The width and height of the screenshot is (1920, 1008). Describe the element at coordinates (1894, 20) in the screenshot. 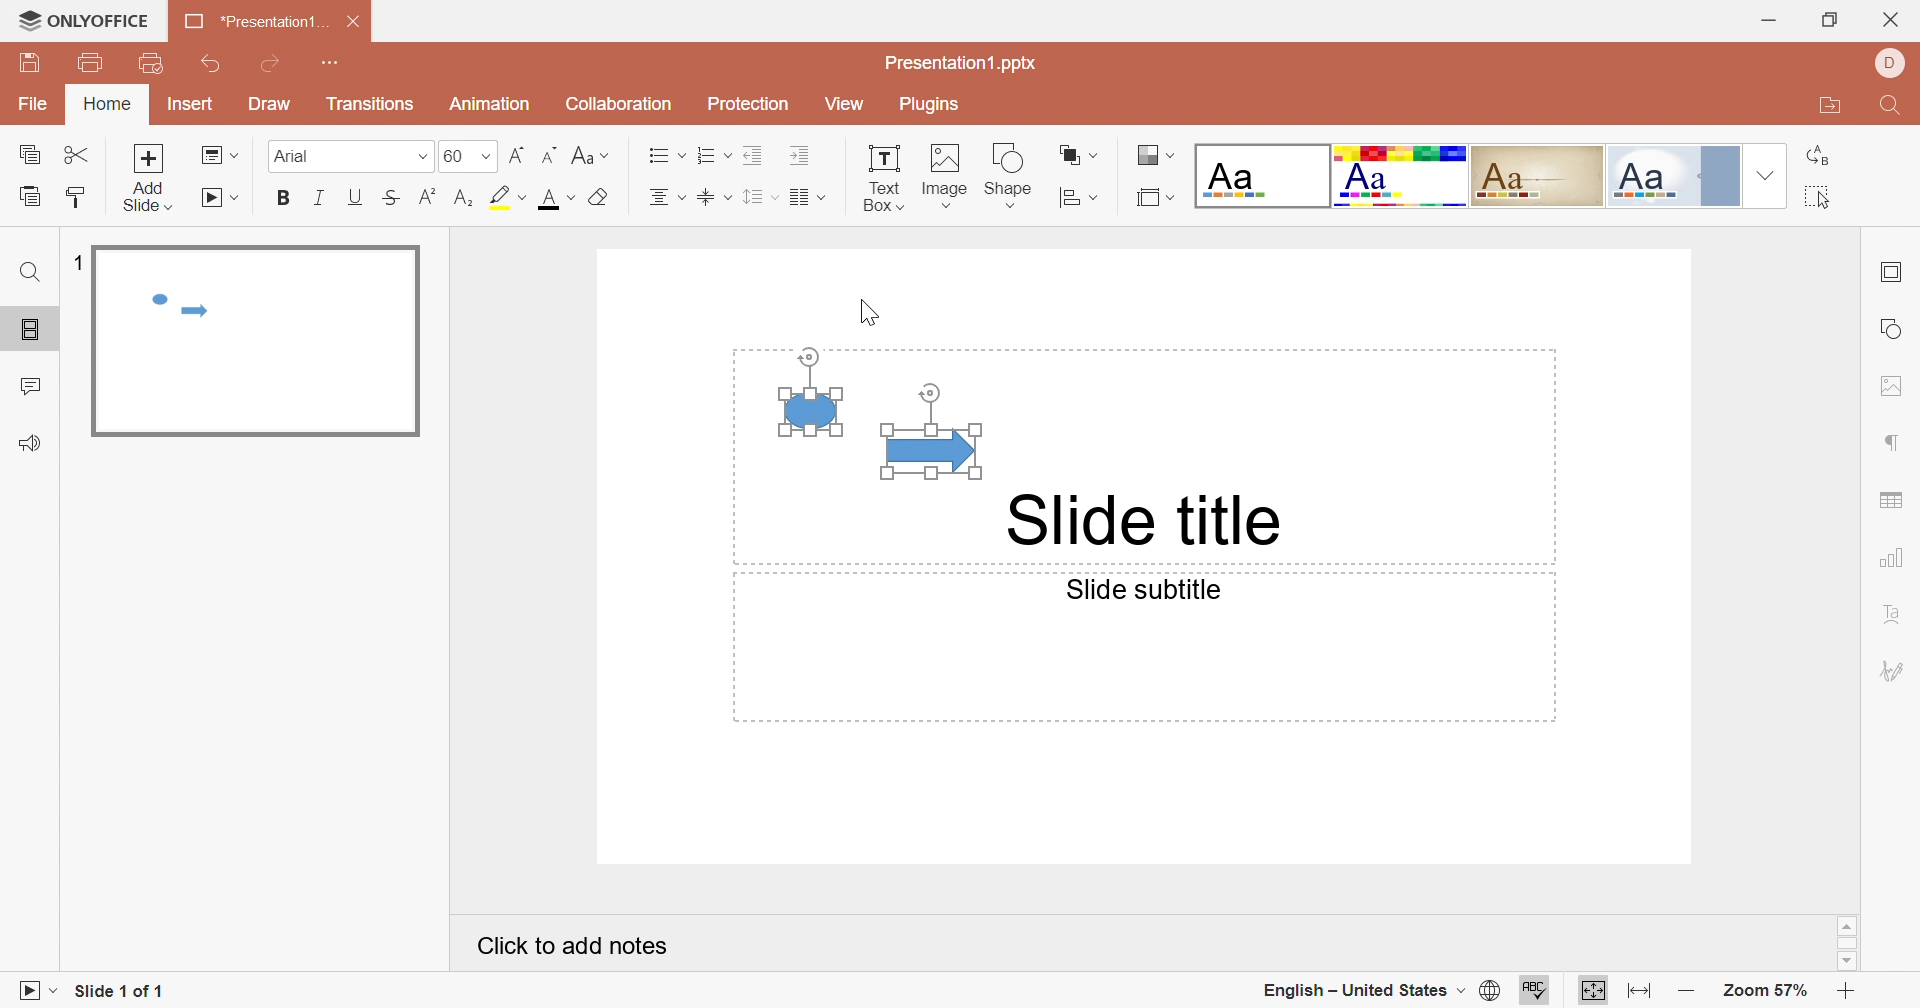

I see `Close` at that location.